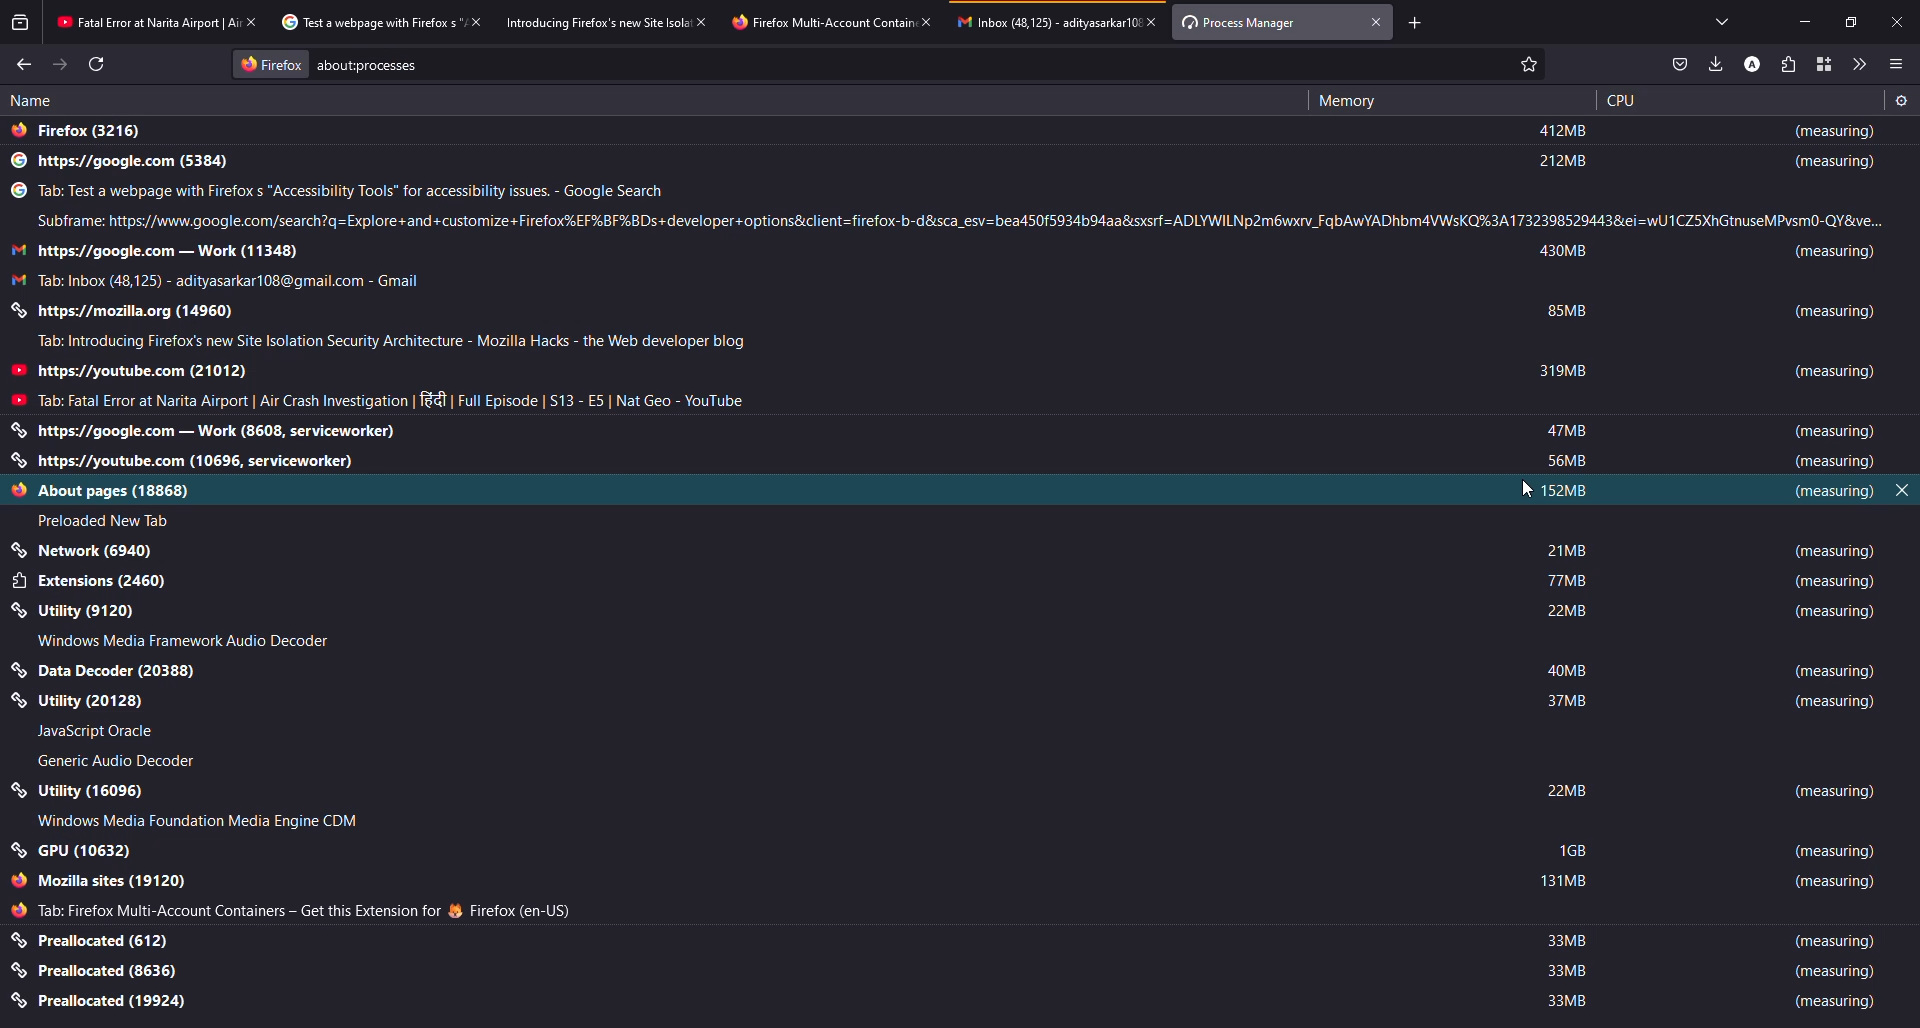 Image resolution: width=1920 pixels, height=1028 pixels. Describe the element at coordinates (1826, 369) in the screenshot. I see `measuring` at that location.